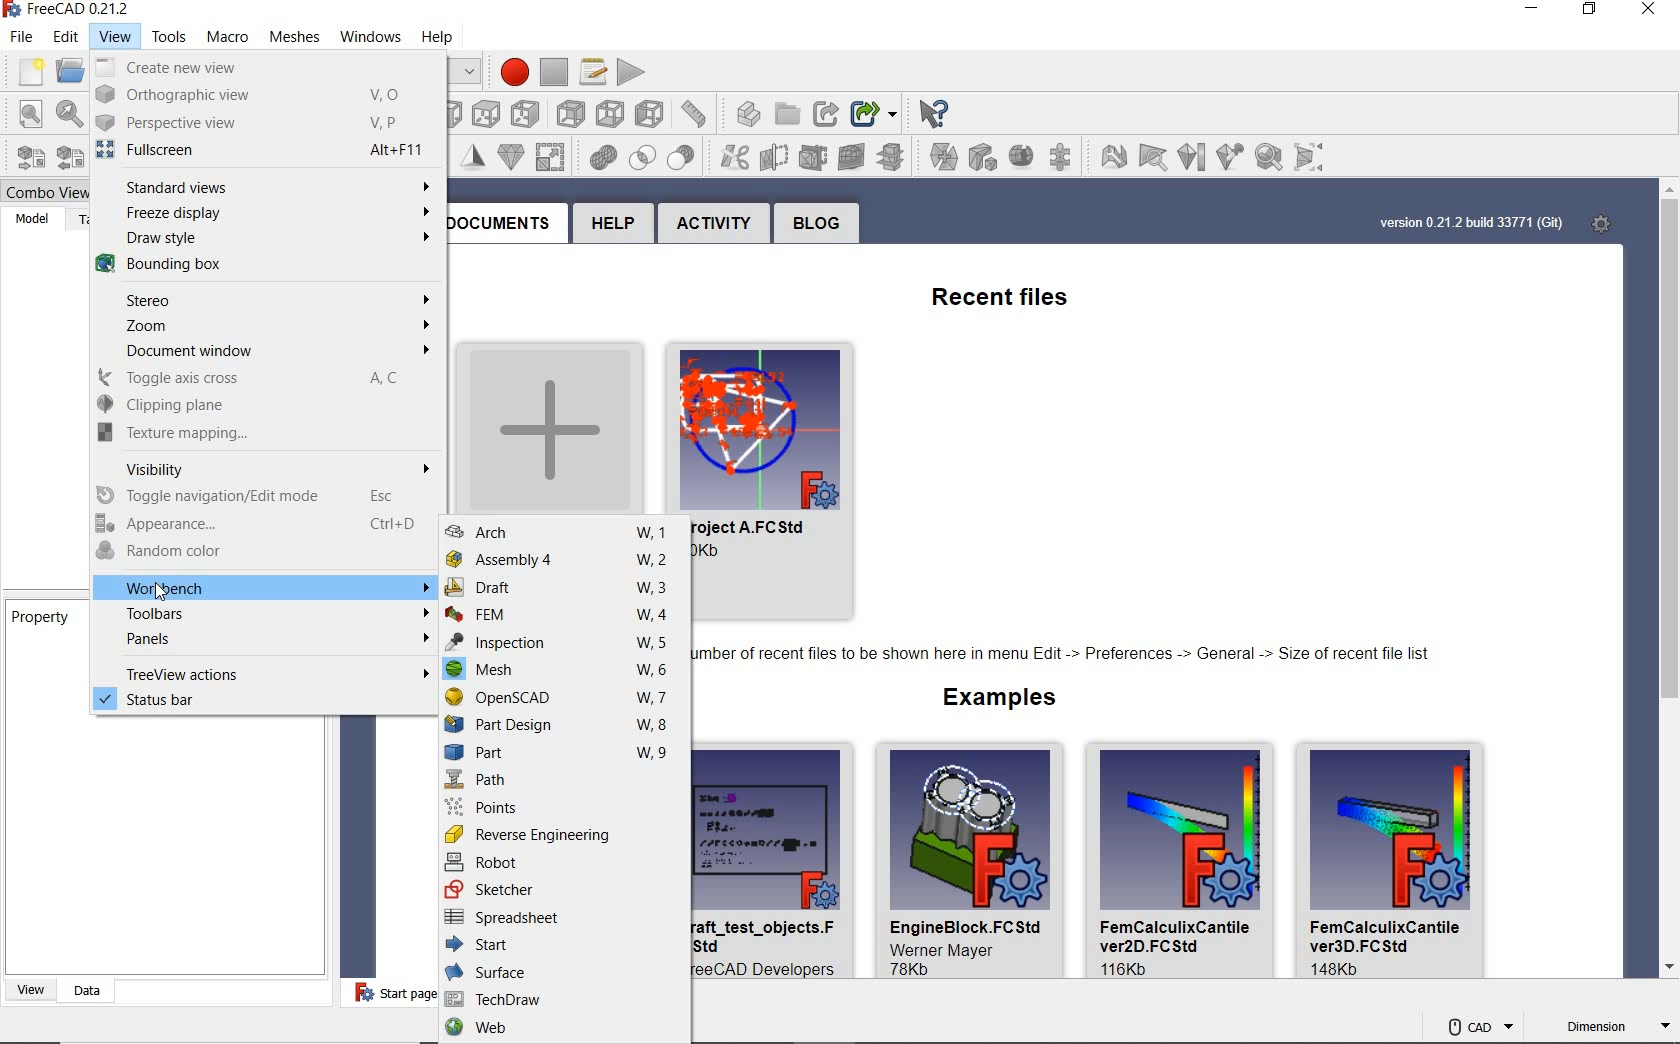 The image size is (1680, 1044). What do you see at coordinates (26, 990) in the screenshot?
I see `view` at bounding box center [26, 990].